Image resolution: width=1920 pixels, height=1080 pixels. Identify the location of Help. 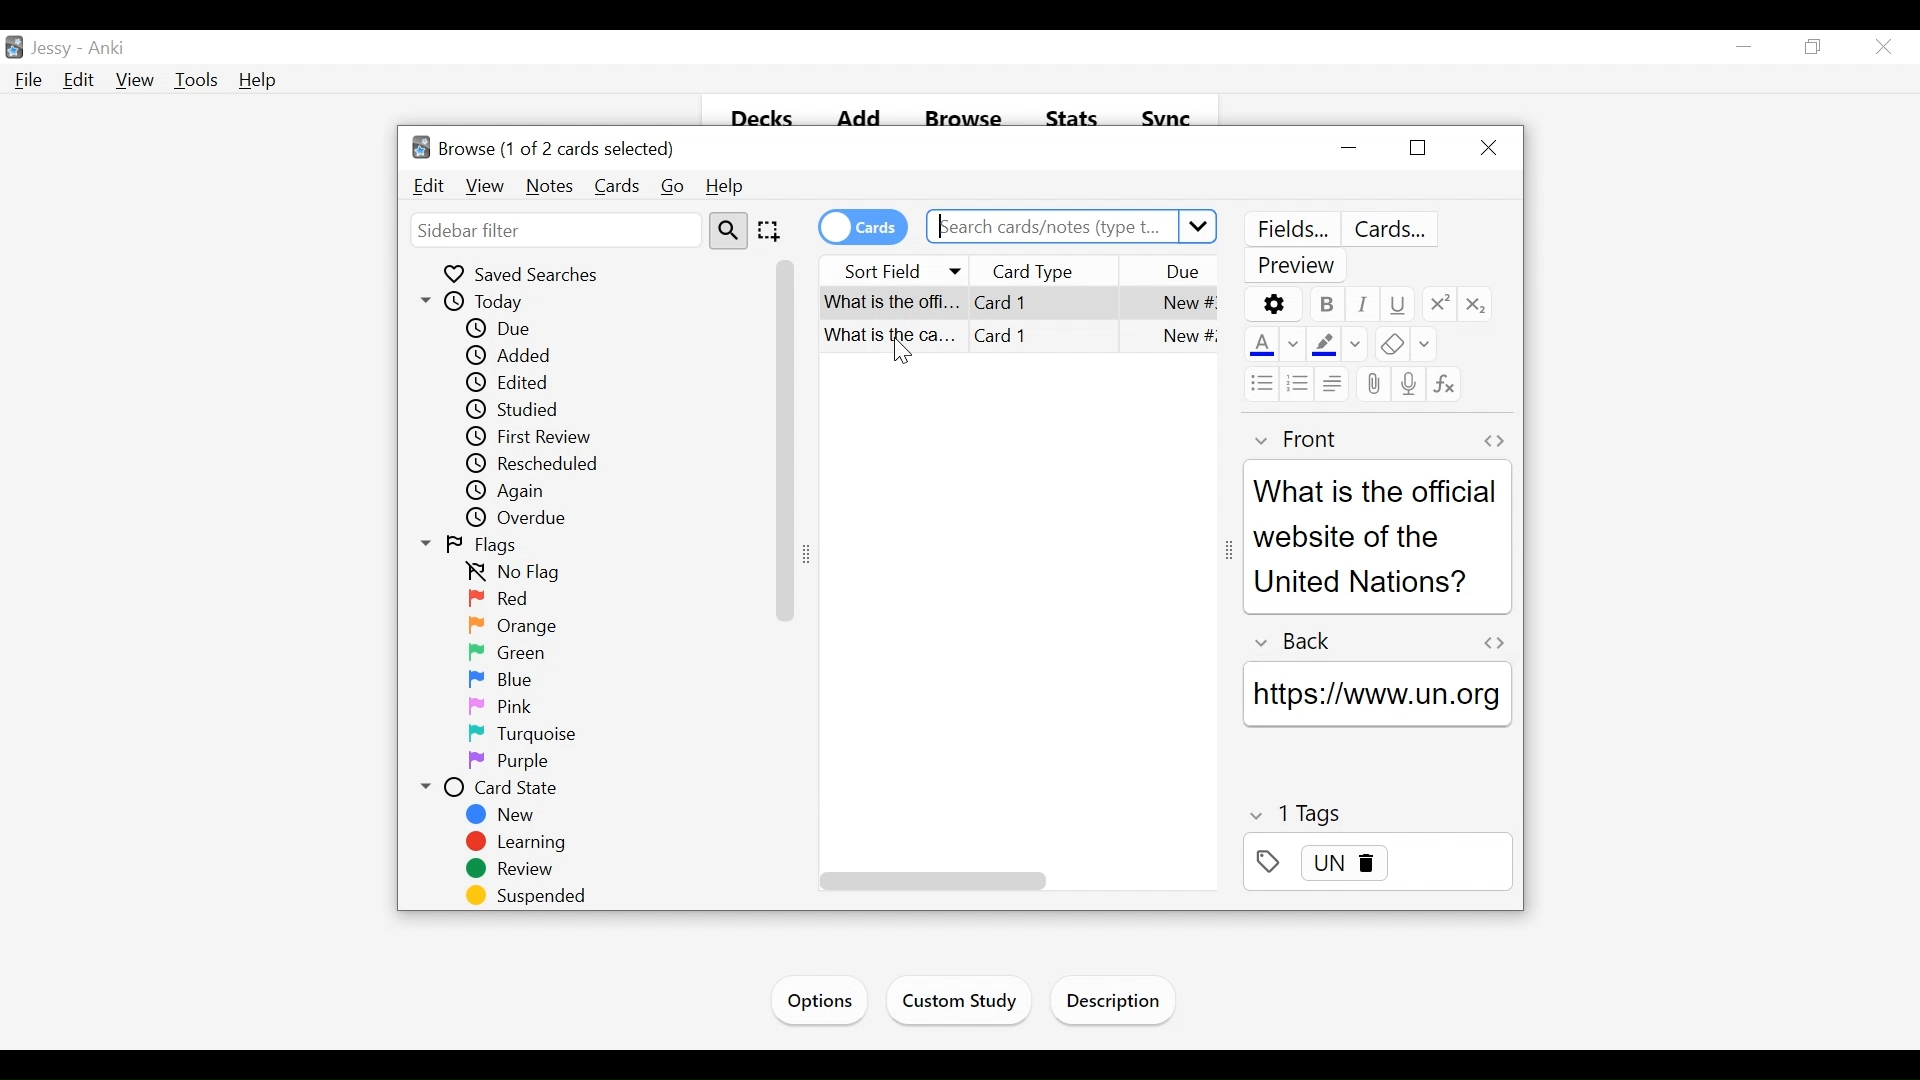
(727, 187).